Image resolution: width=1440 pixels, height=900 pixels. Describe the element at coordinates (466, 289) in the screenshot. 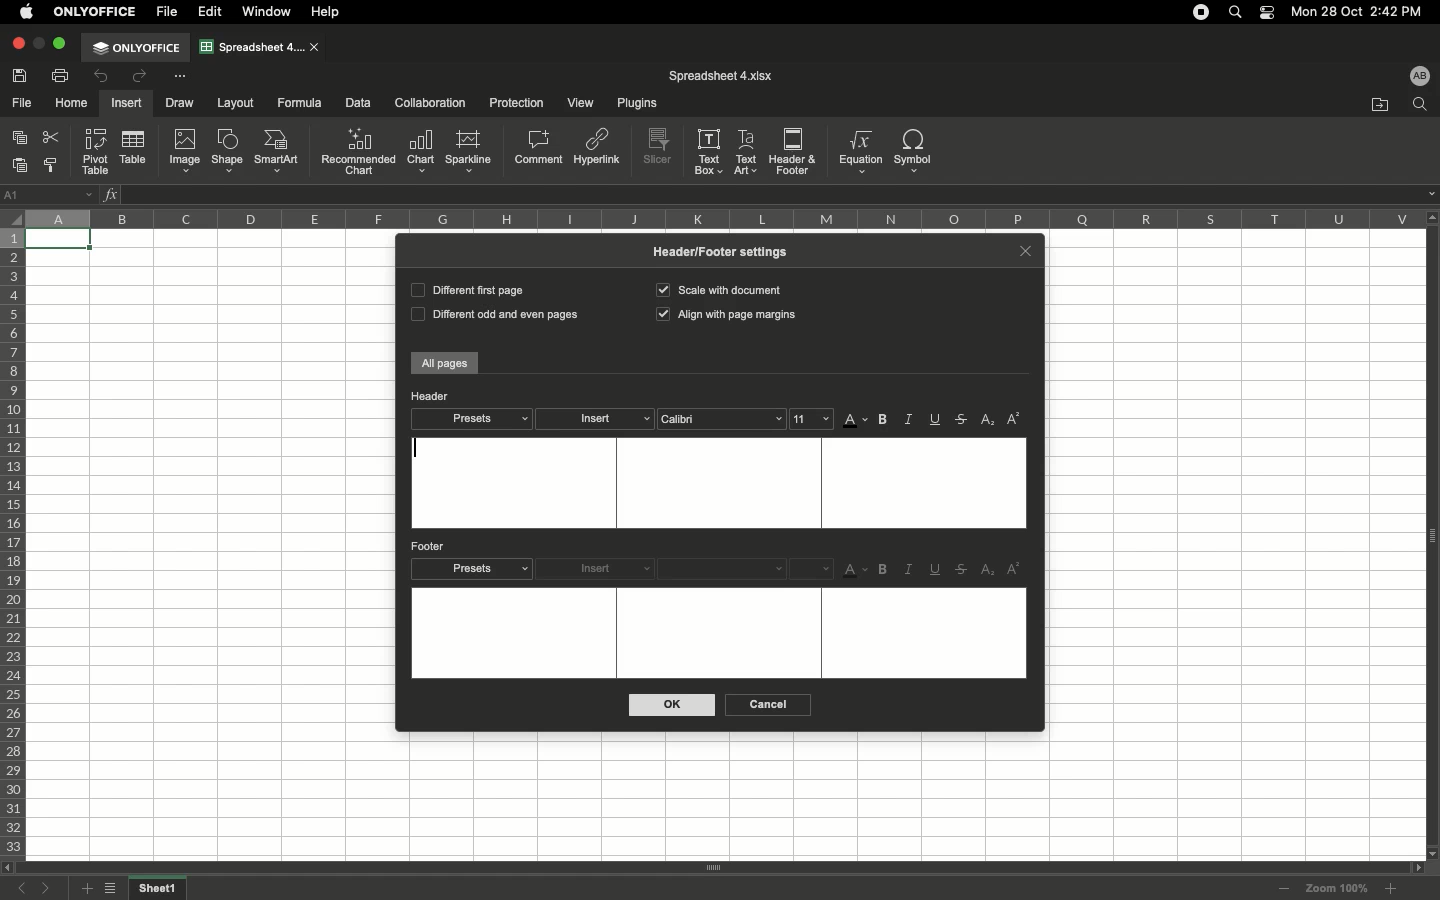

I see `Different first page` at that location.